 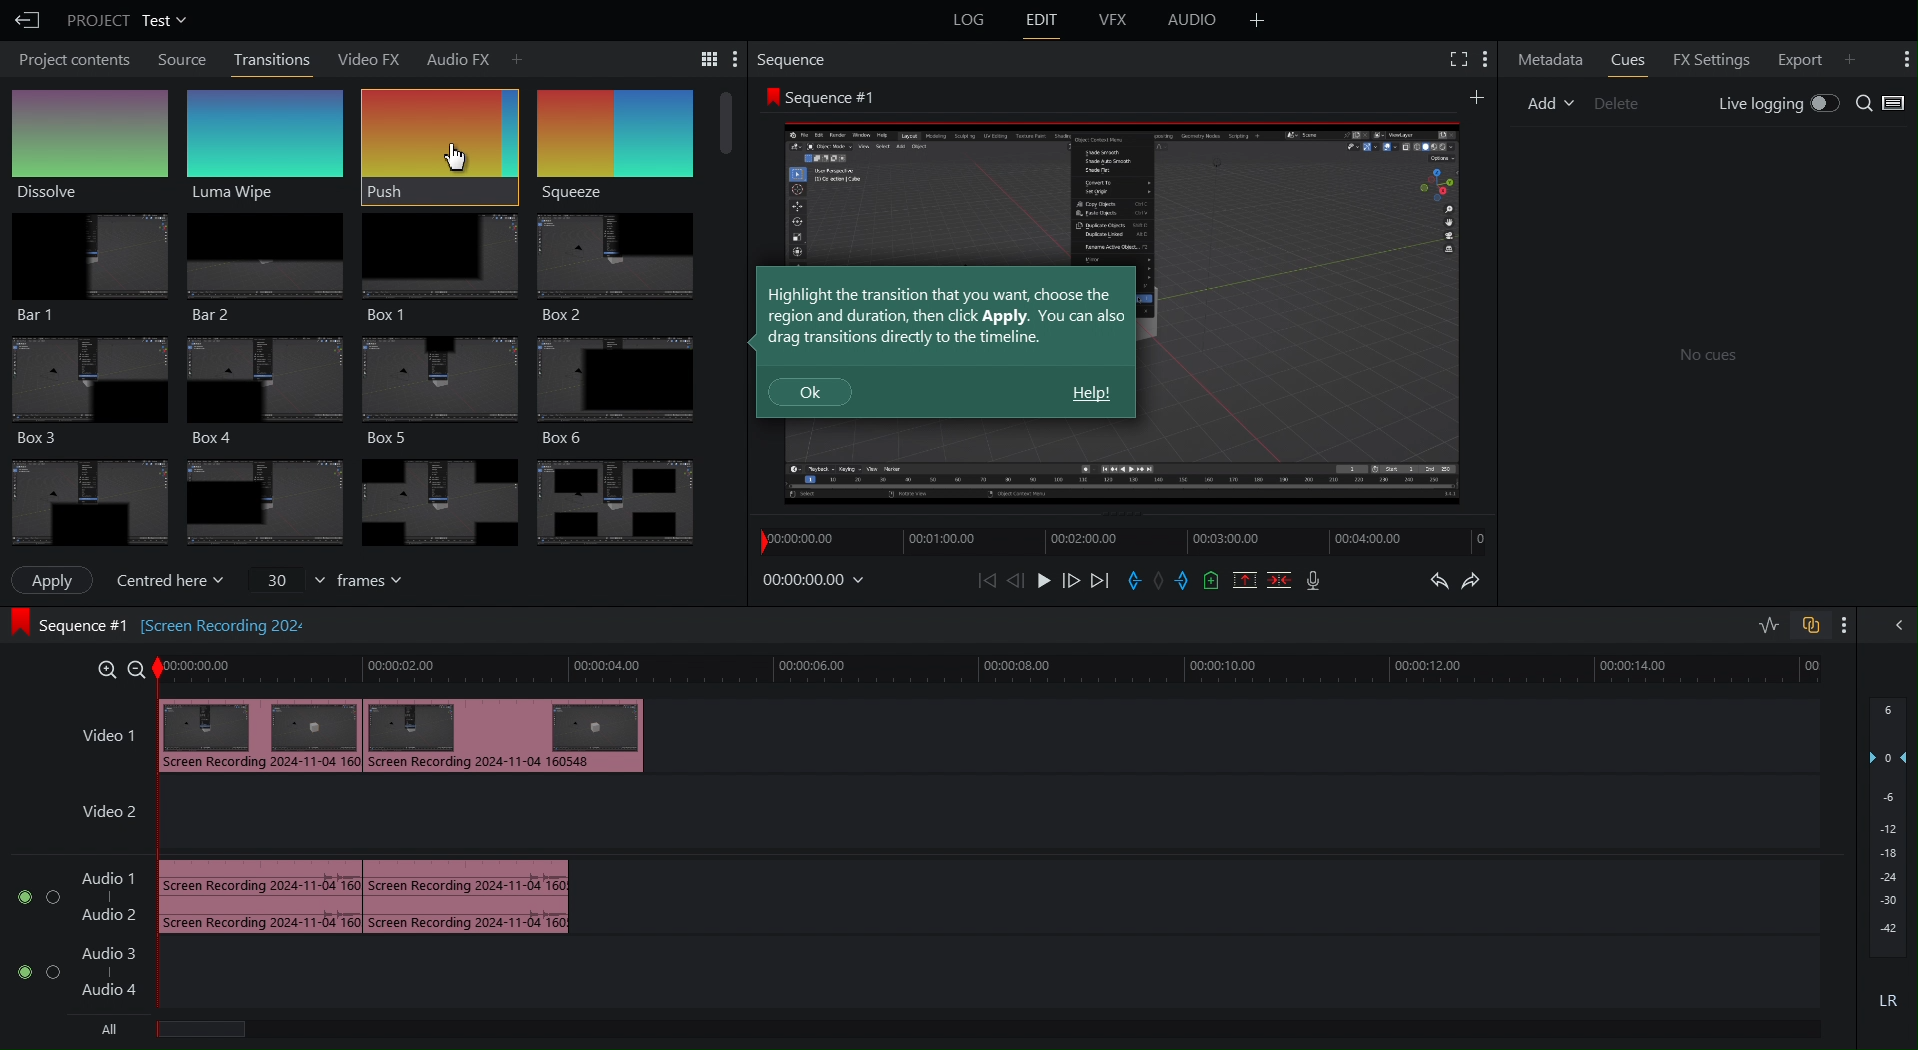 I want to click on Scroll bar, so click(x=726, y=124).